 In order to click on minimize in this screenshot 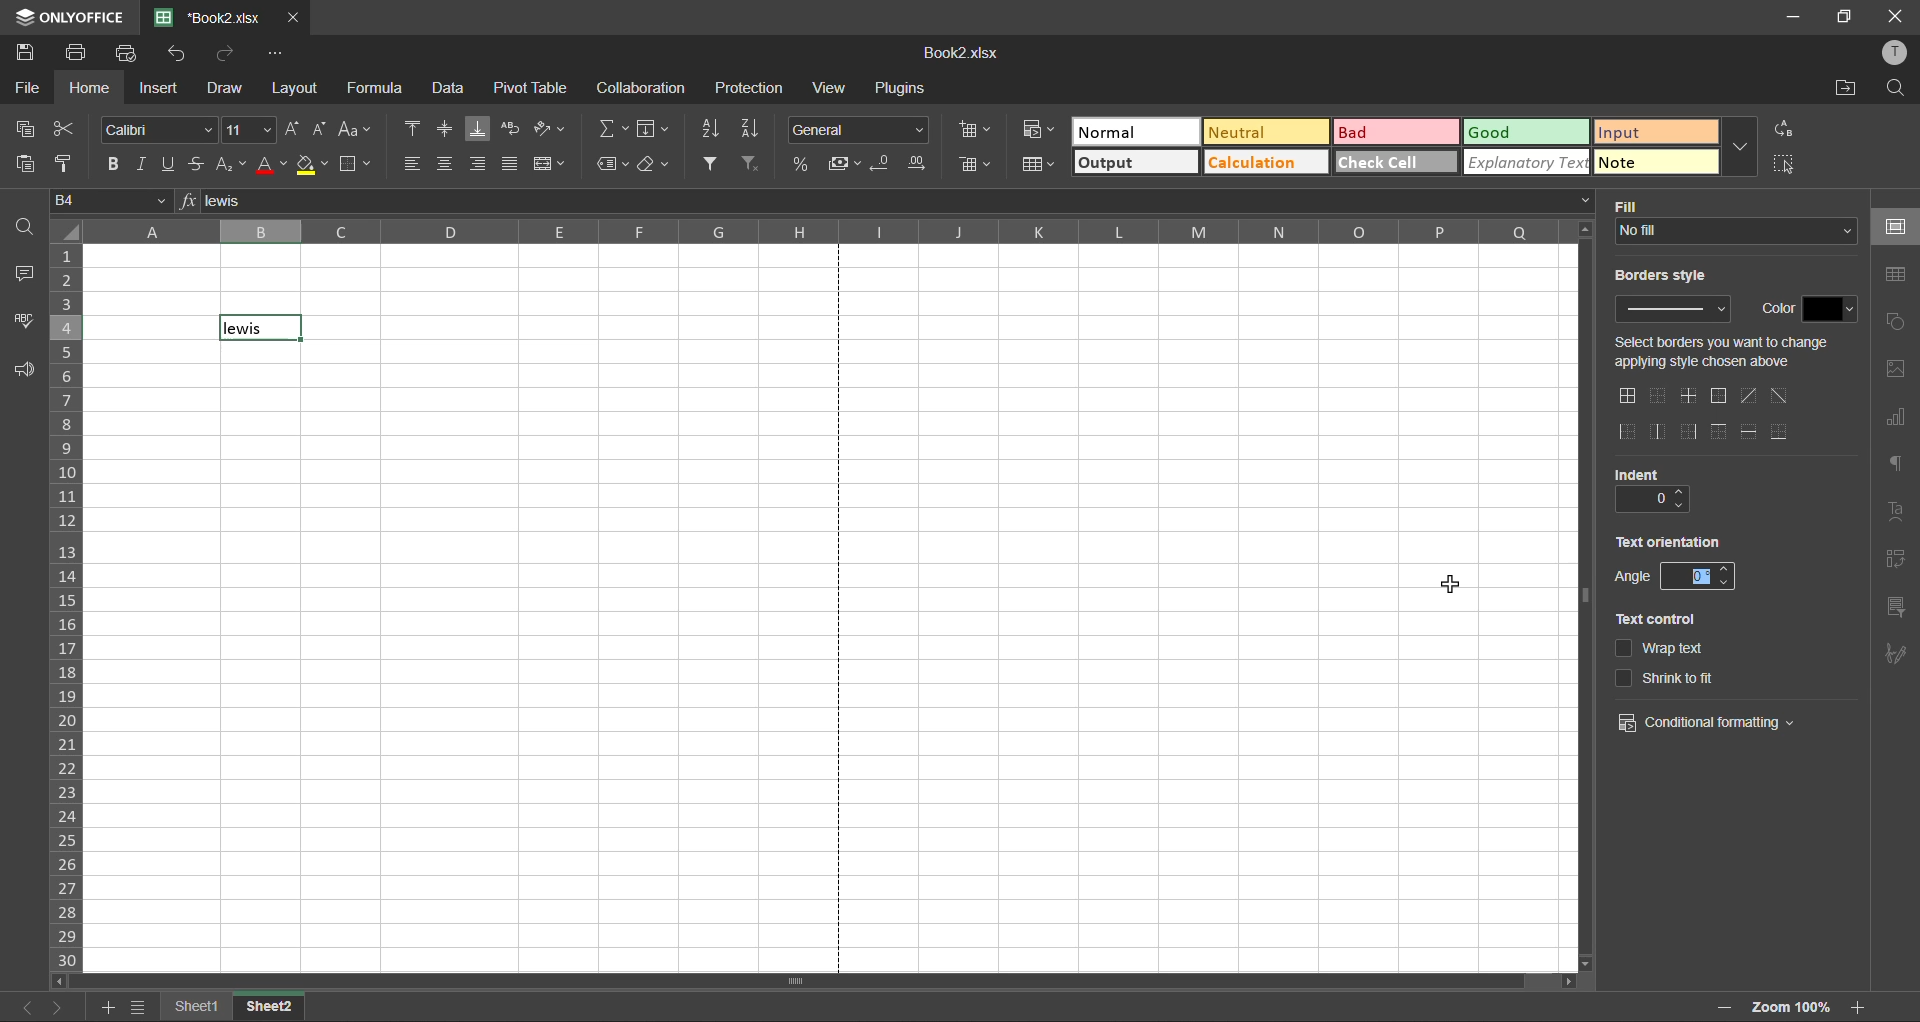, I will do `click(1794, 17)`.